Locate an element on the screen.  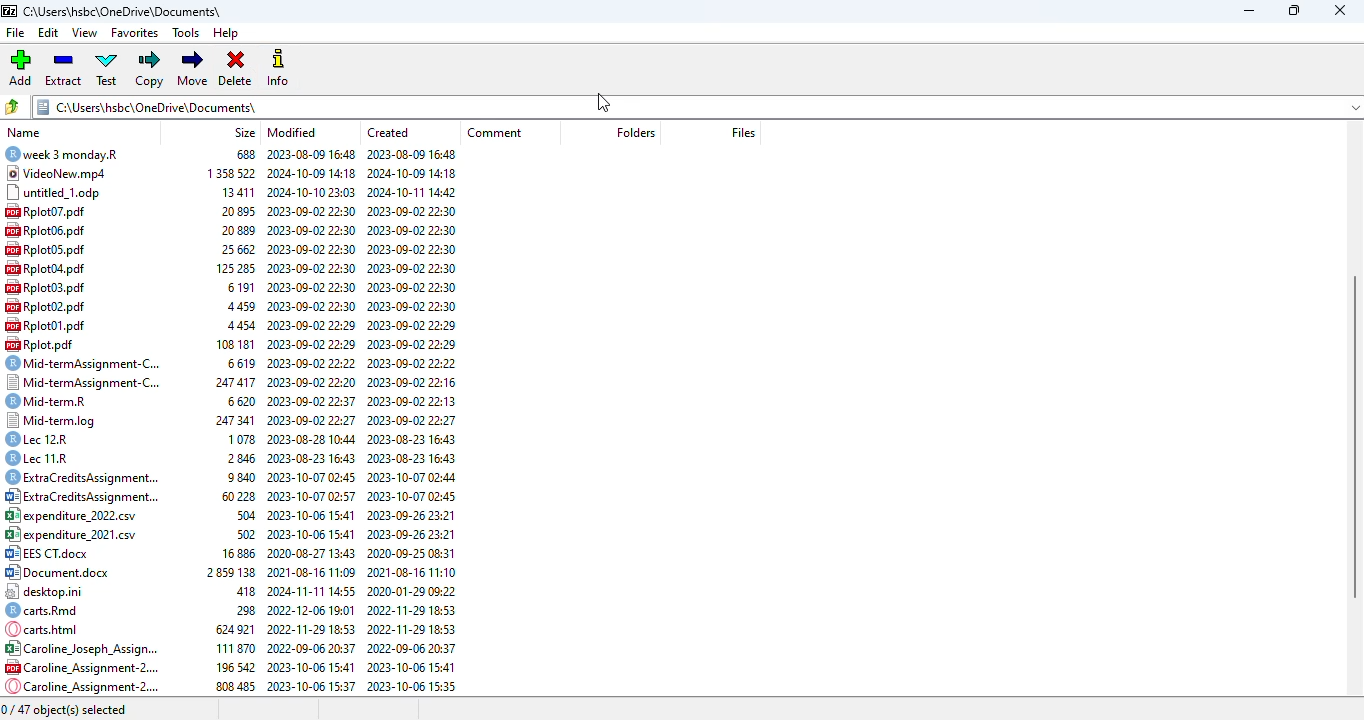
EES CT.docx  is located at coordinates (53, 553).